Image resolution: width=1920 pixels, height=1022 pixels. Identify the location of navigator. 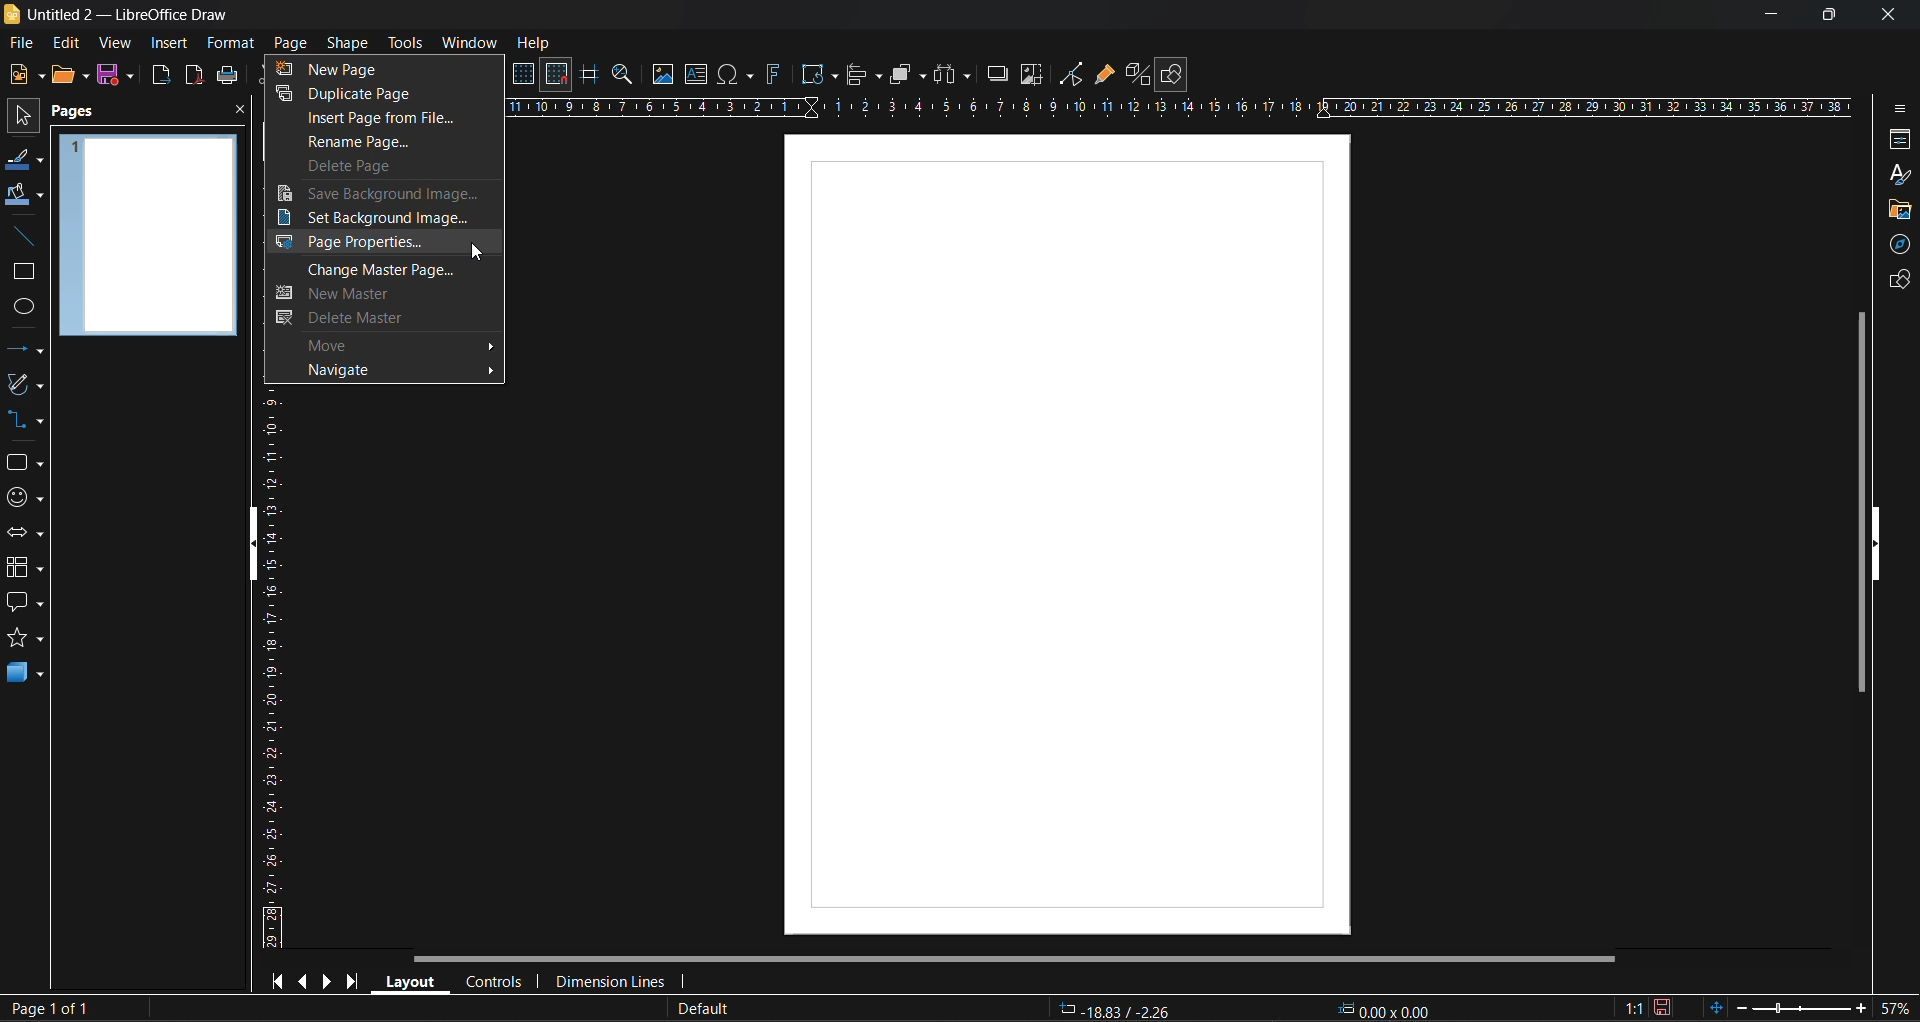
(1897, 245).